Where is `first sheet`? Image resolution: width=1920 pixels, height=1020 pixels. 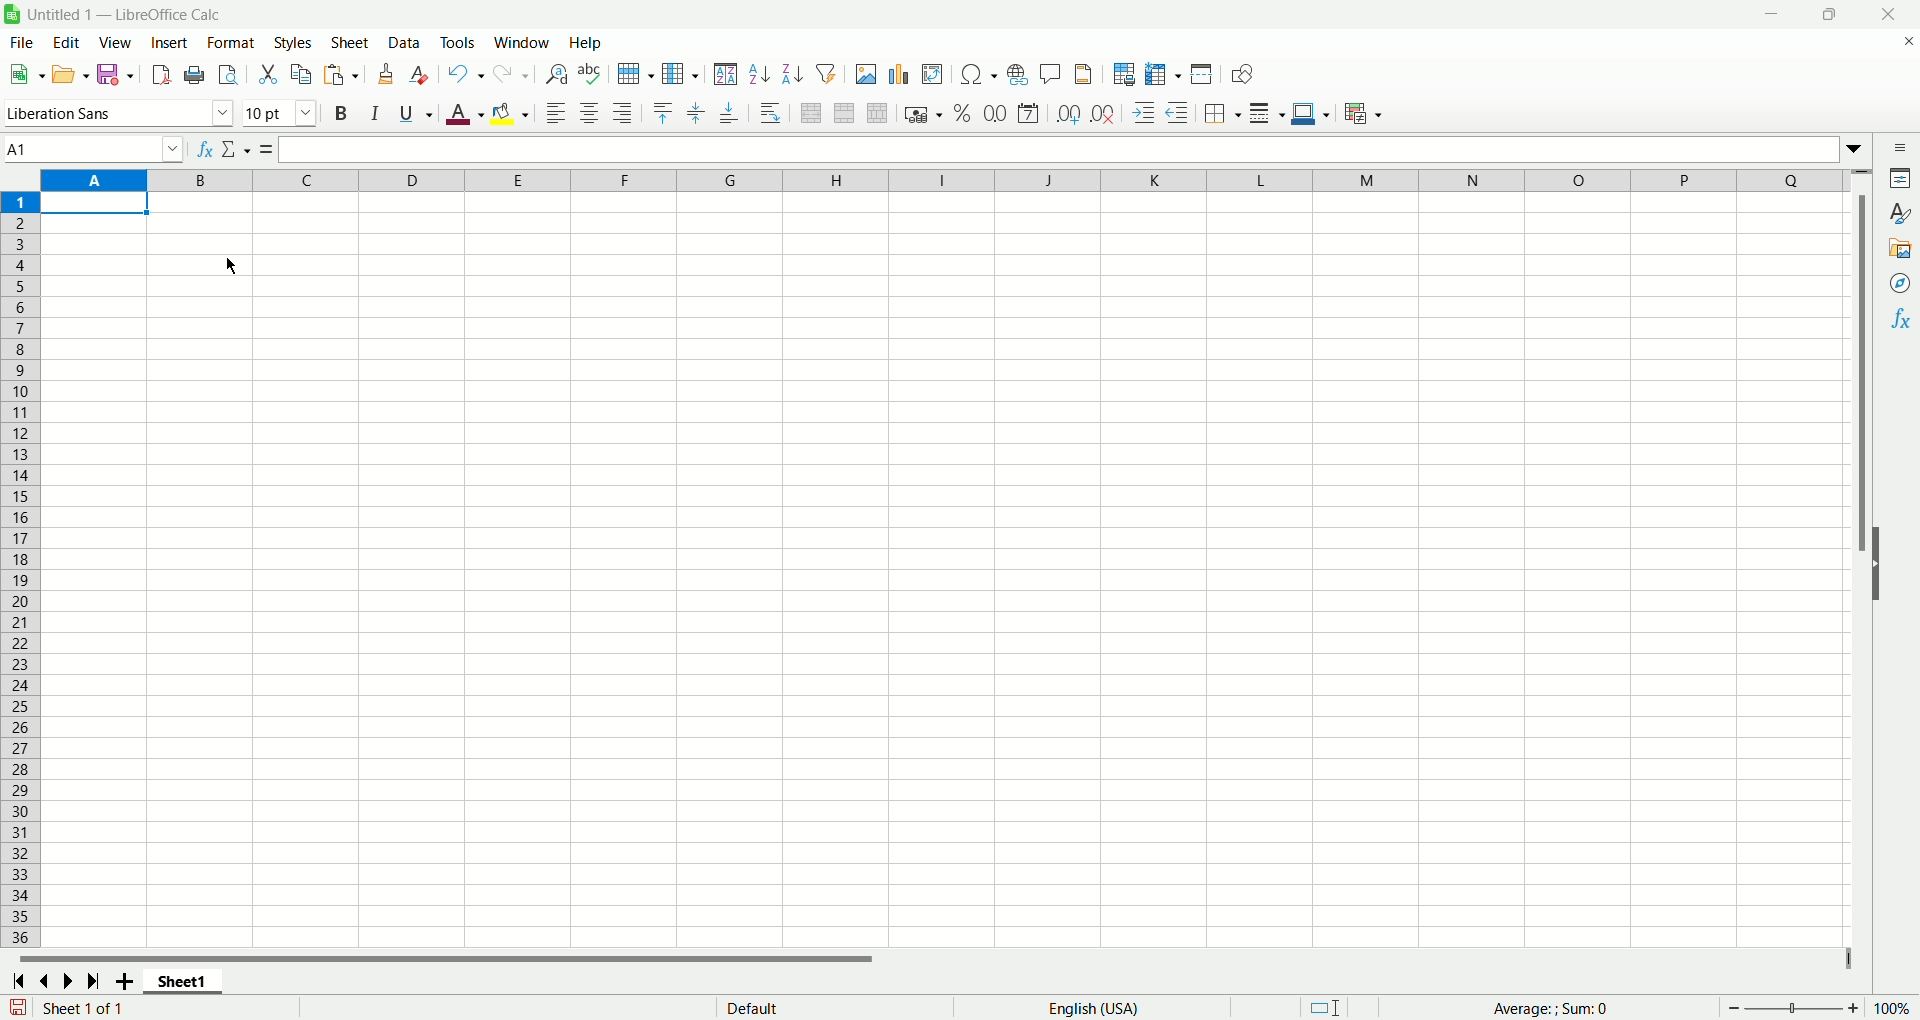 first sheet is located at coordinates (16, 979).